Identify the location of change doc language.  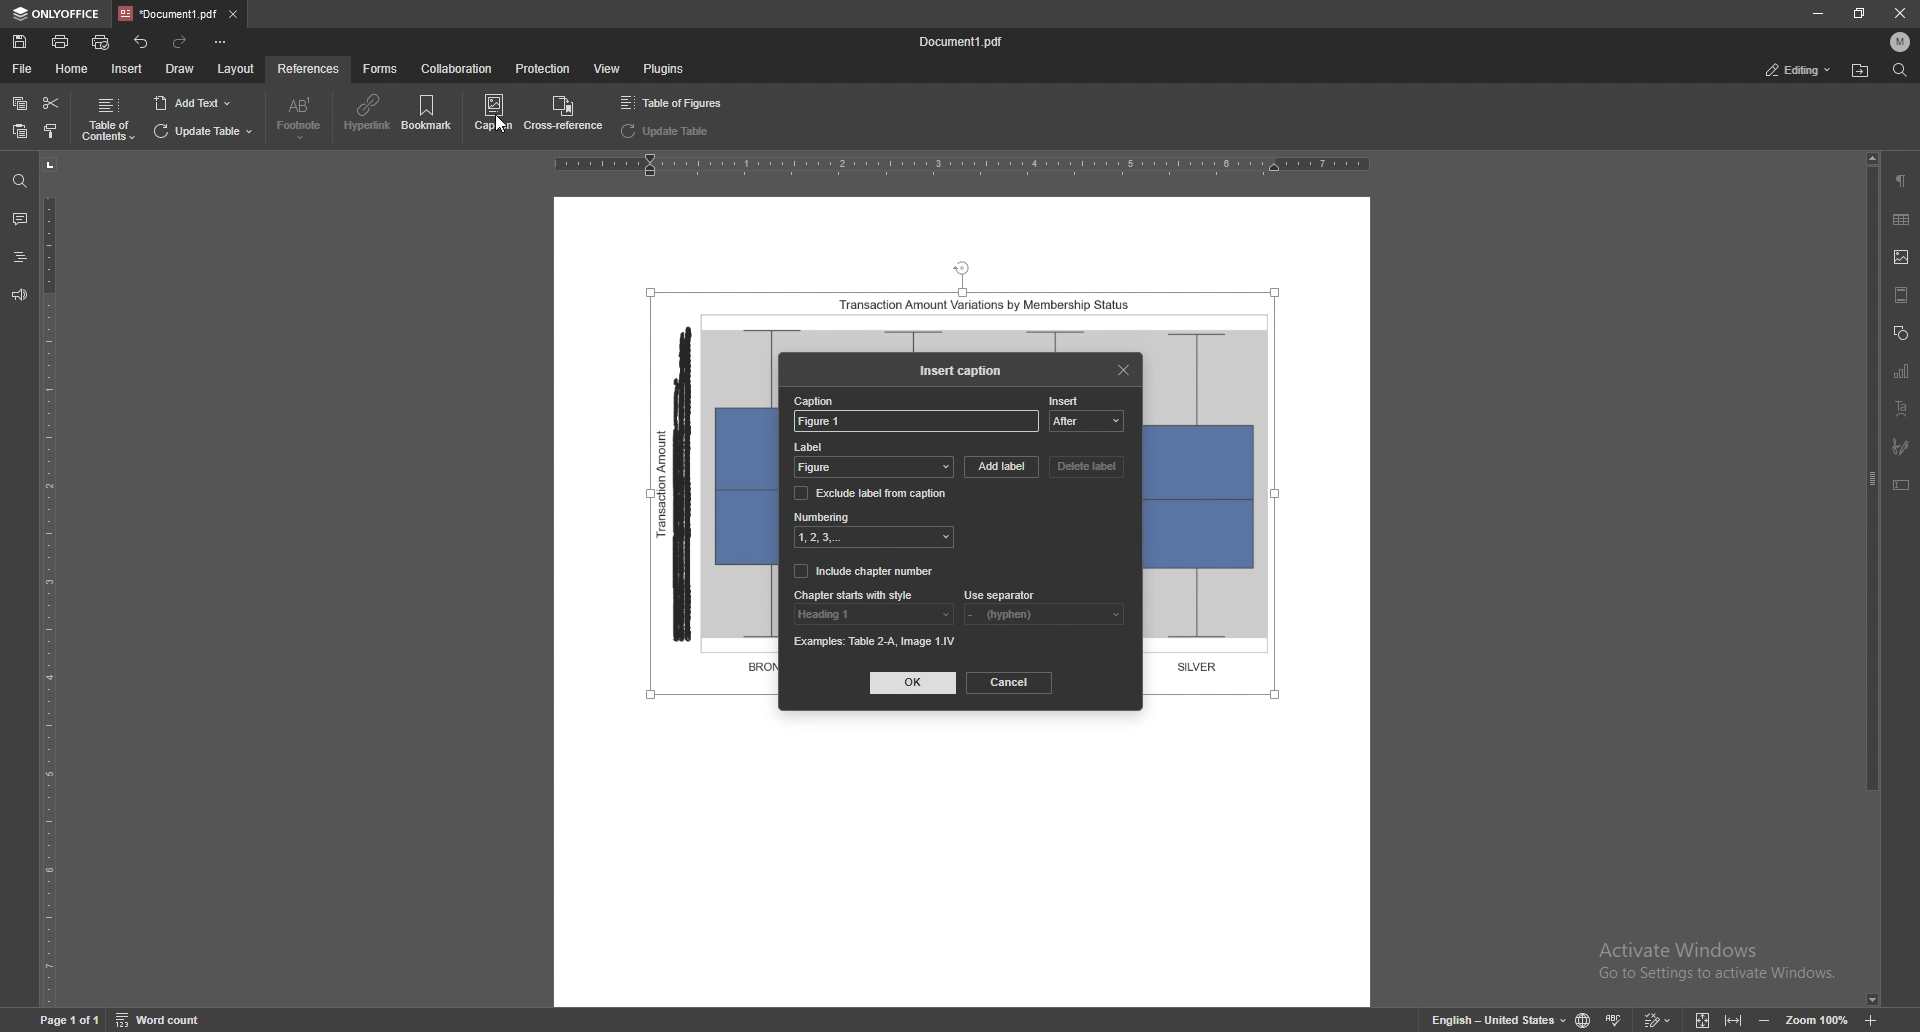
(1586, 1019).